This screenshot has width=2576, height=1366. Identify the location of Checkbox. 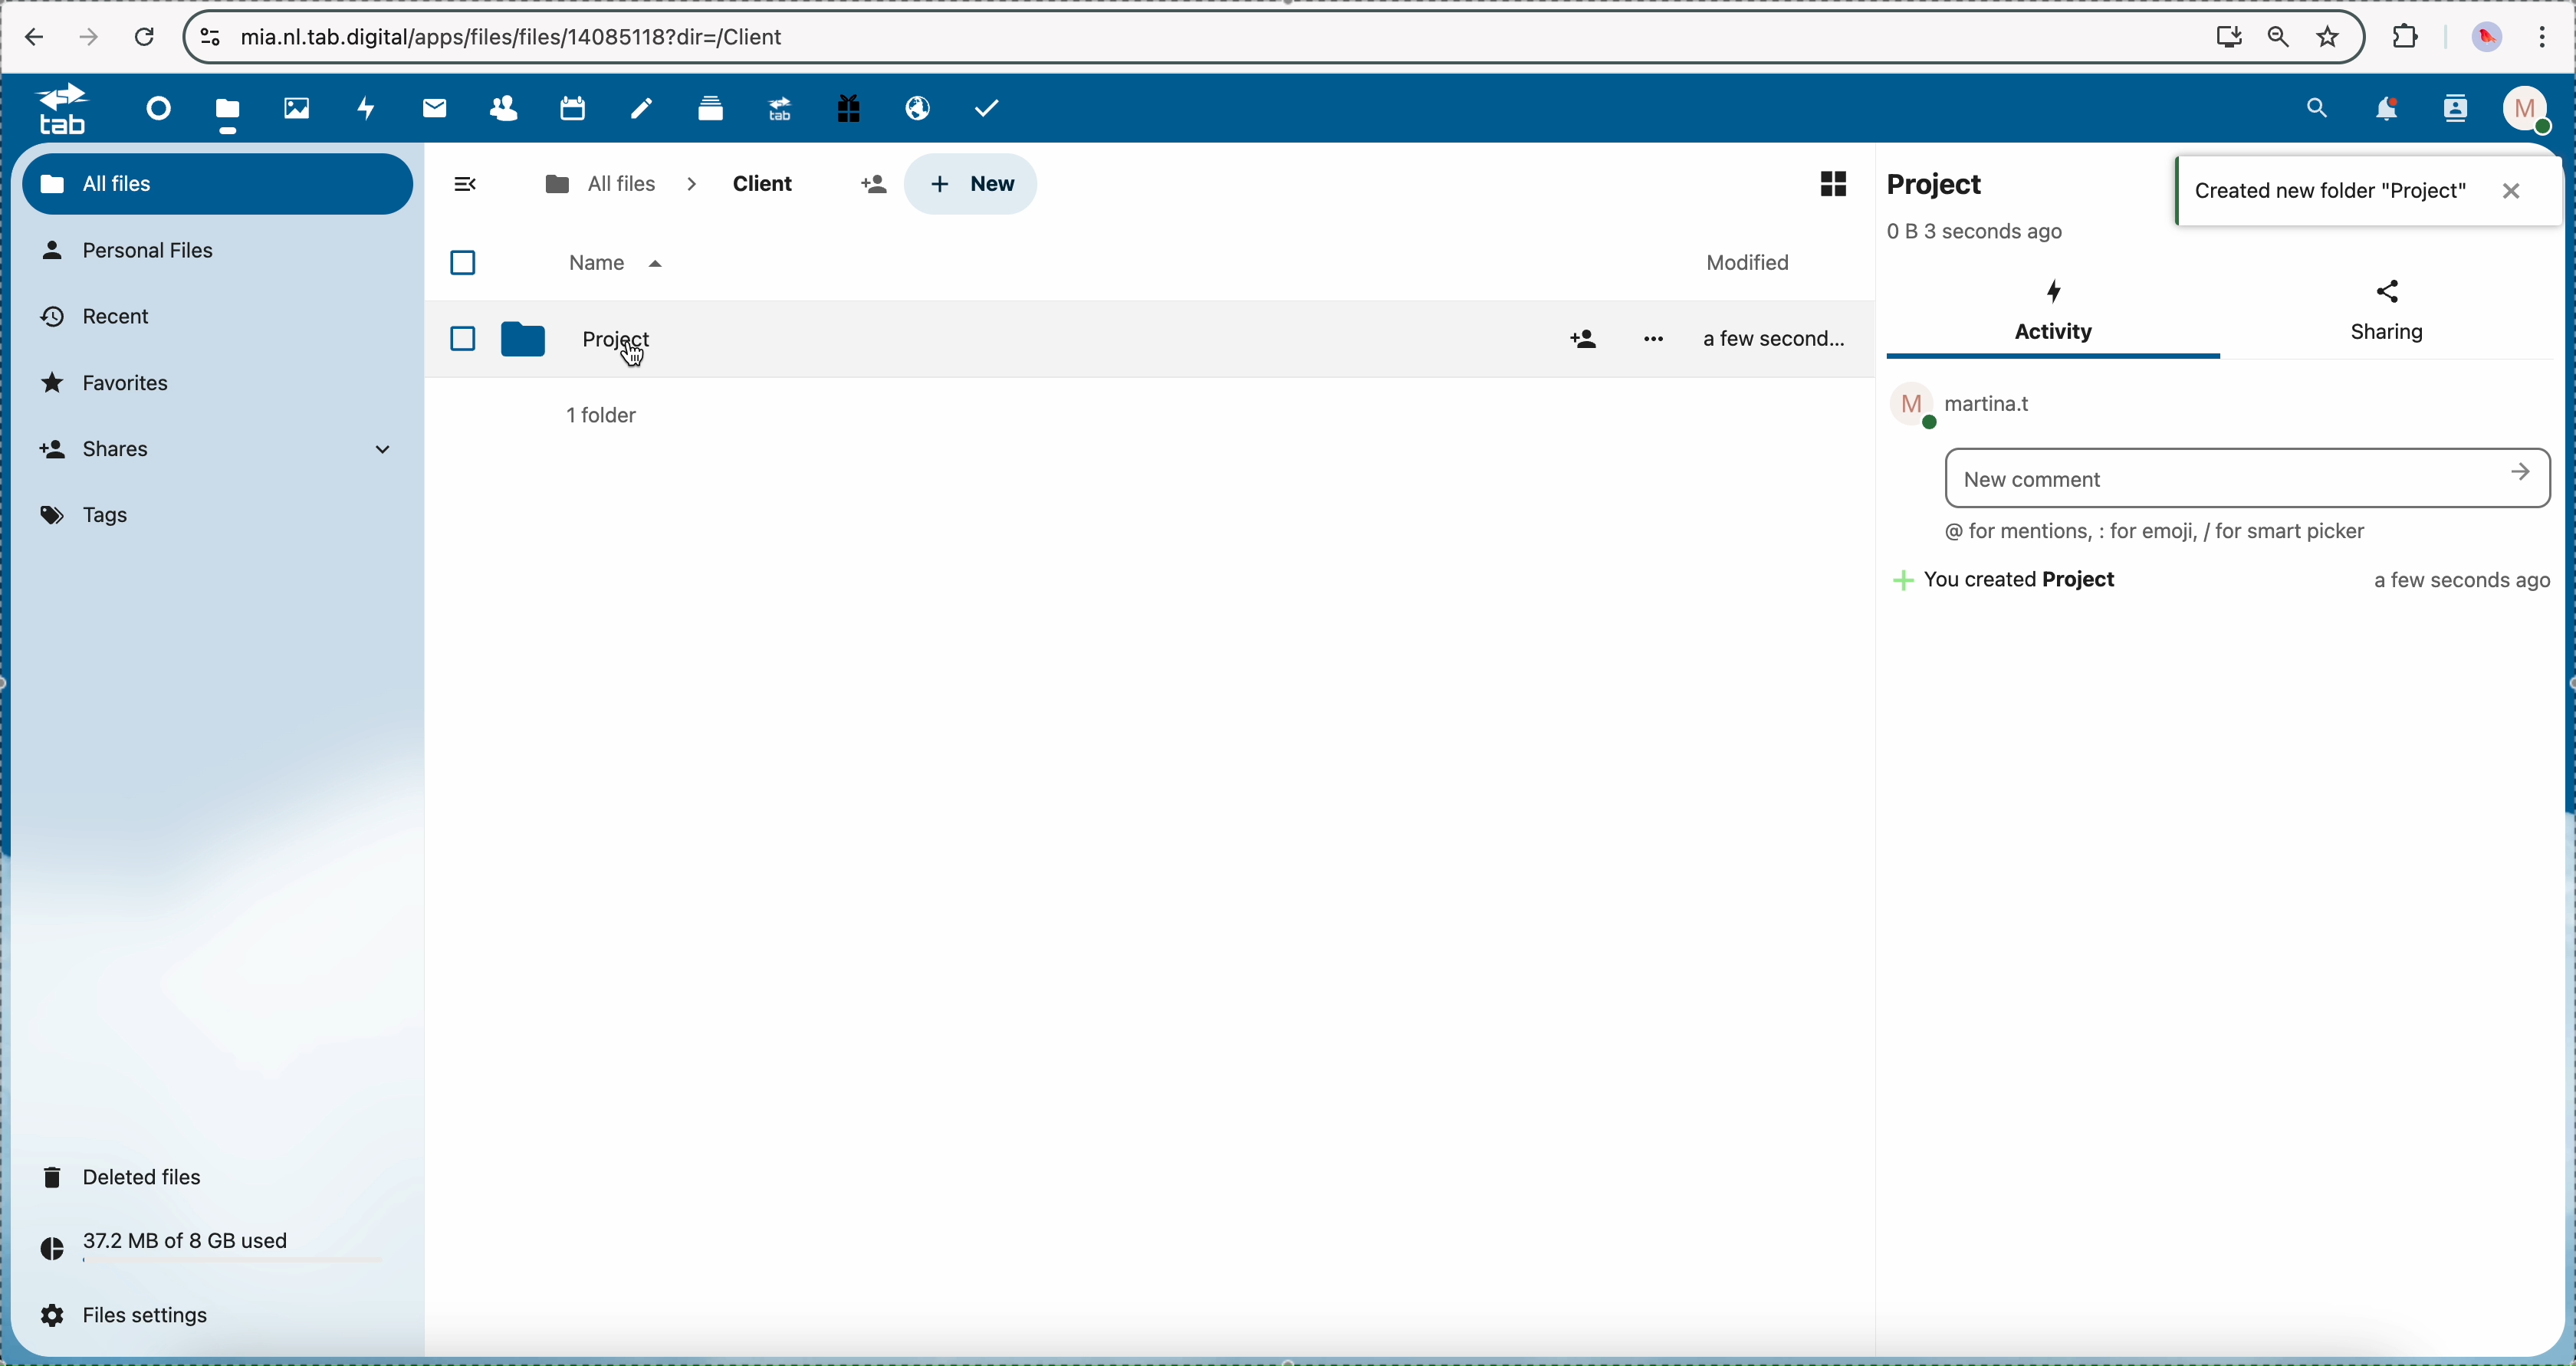
(463, 339).